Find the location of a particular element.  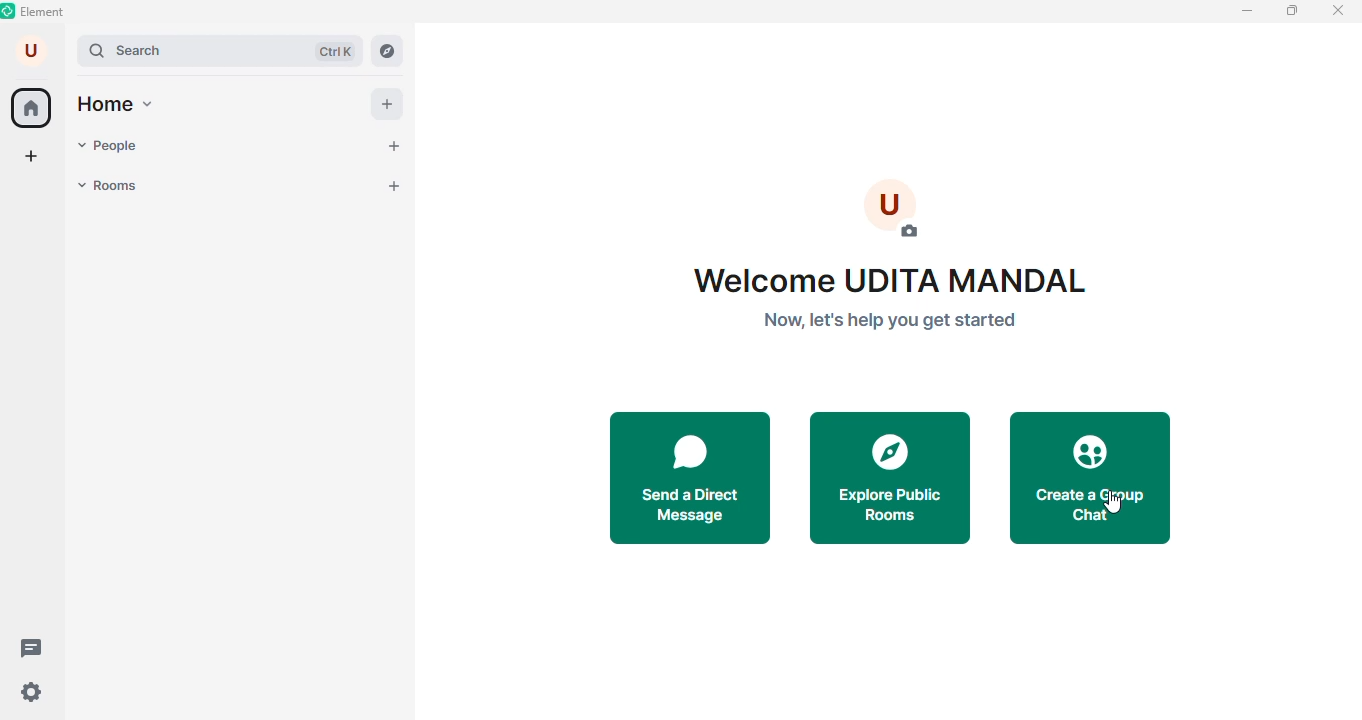

welcome text is located at coordinates (897, 300).